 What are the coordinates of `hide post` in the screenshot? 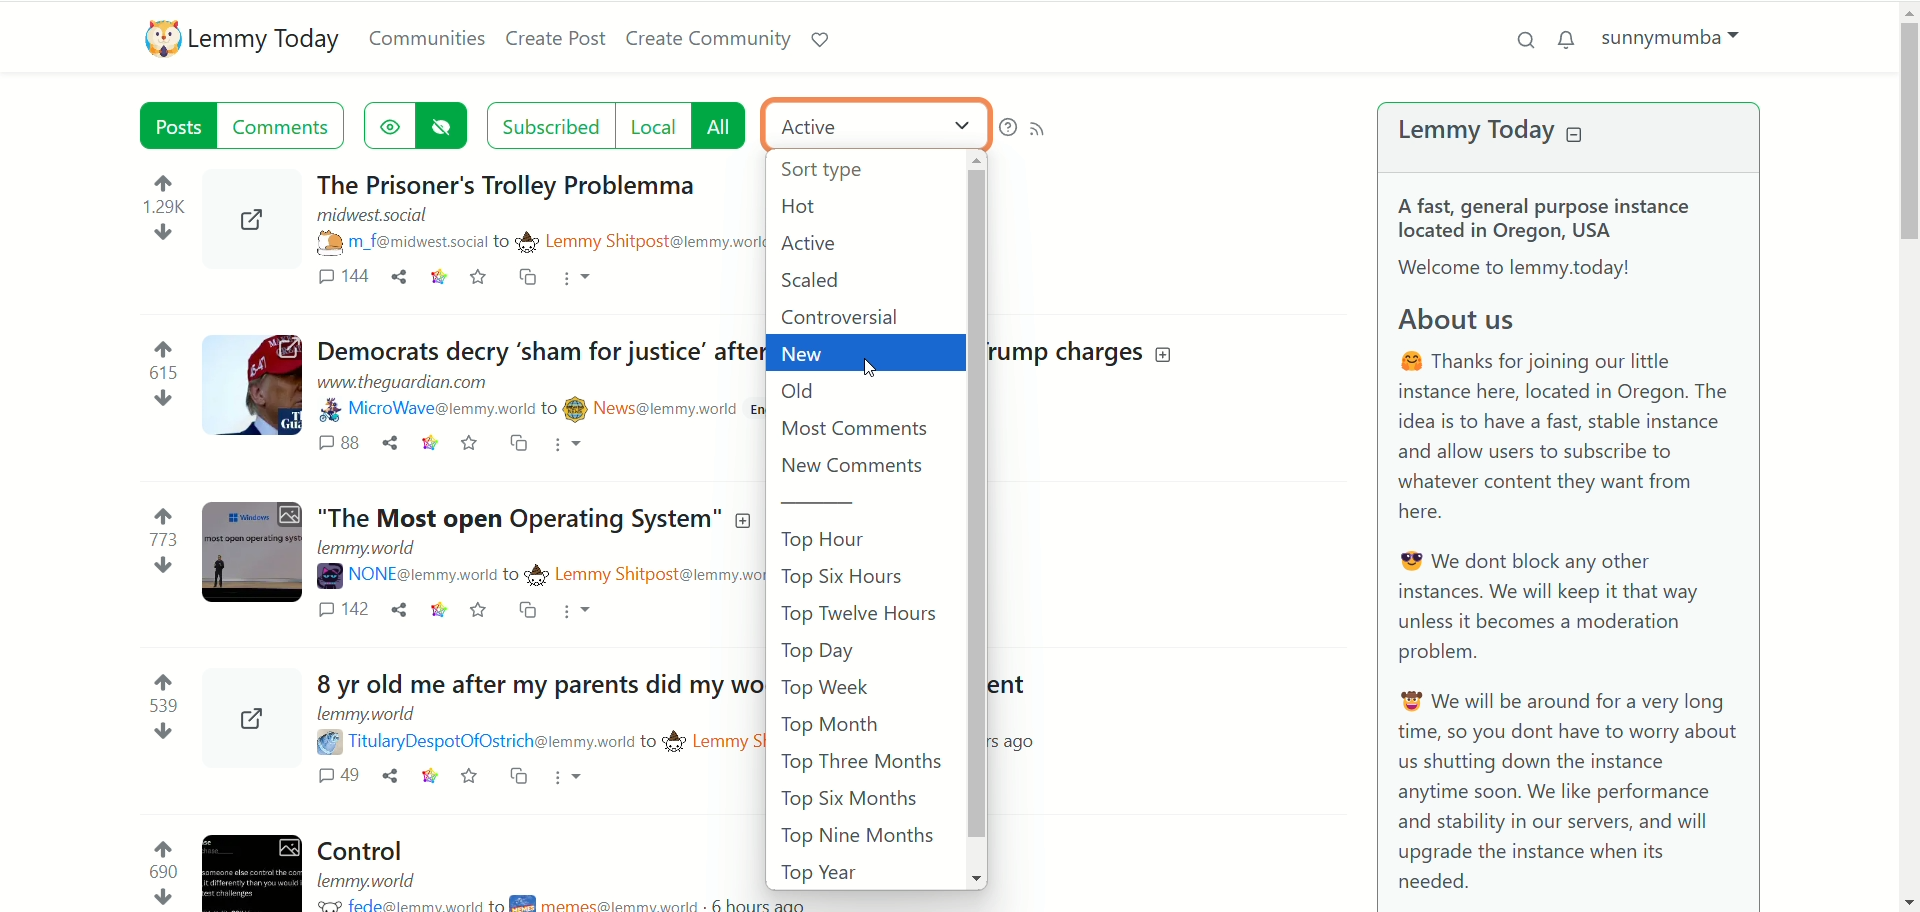 It's located at (446, 125).